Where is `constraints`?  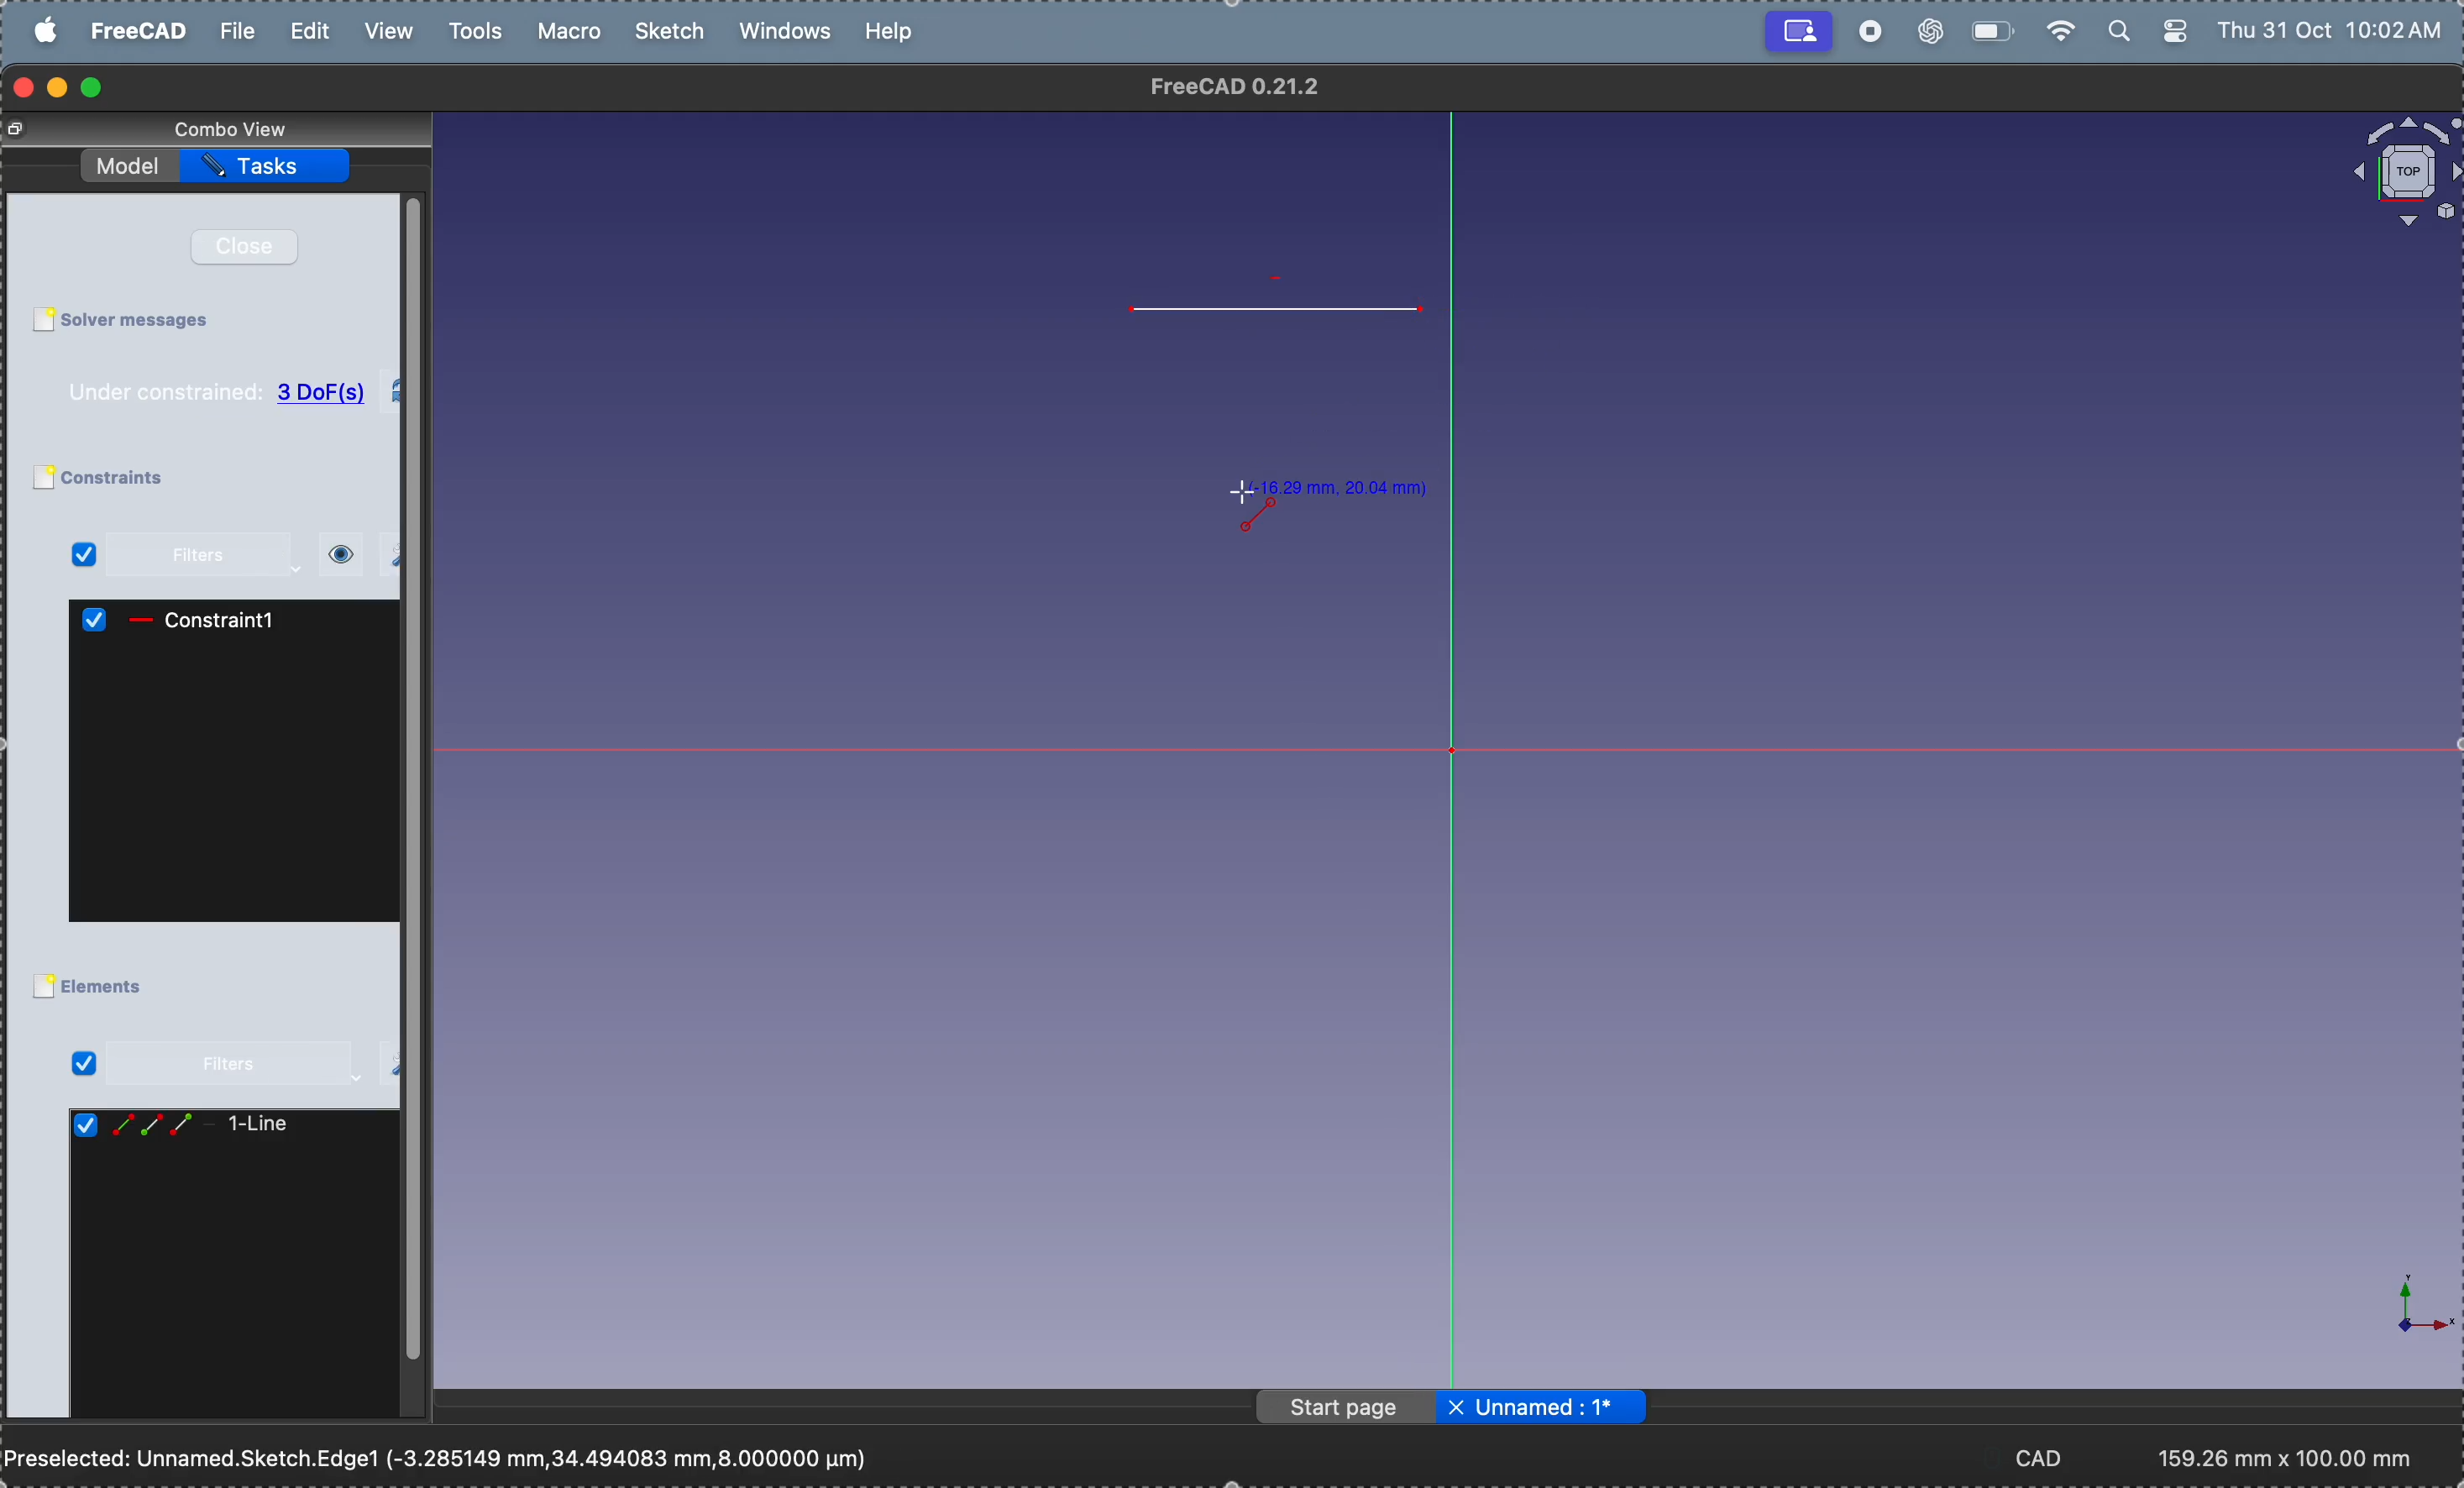 constraints is located at coordinates (139, 479).